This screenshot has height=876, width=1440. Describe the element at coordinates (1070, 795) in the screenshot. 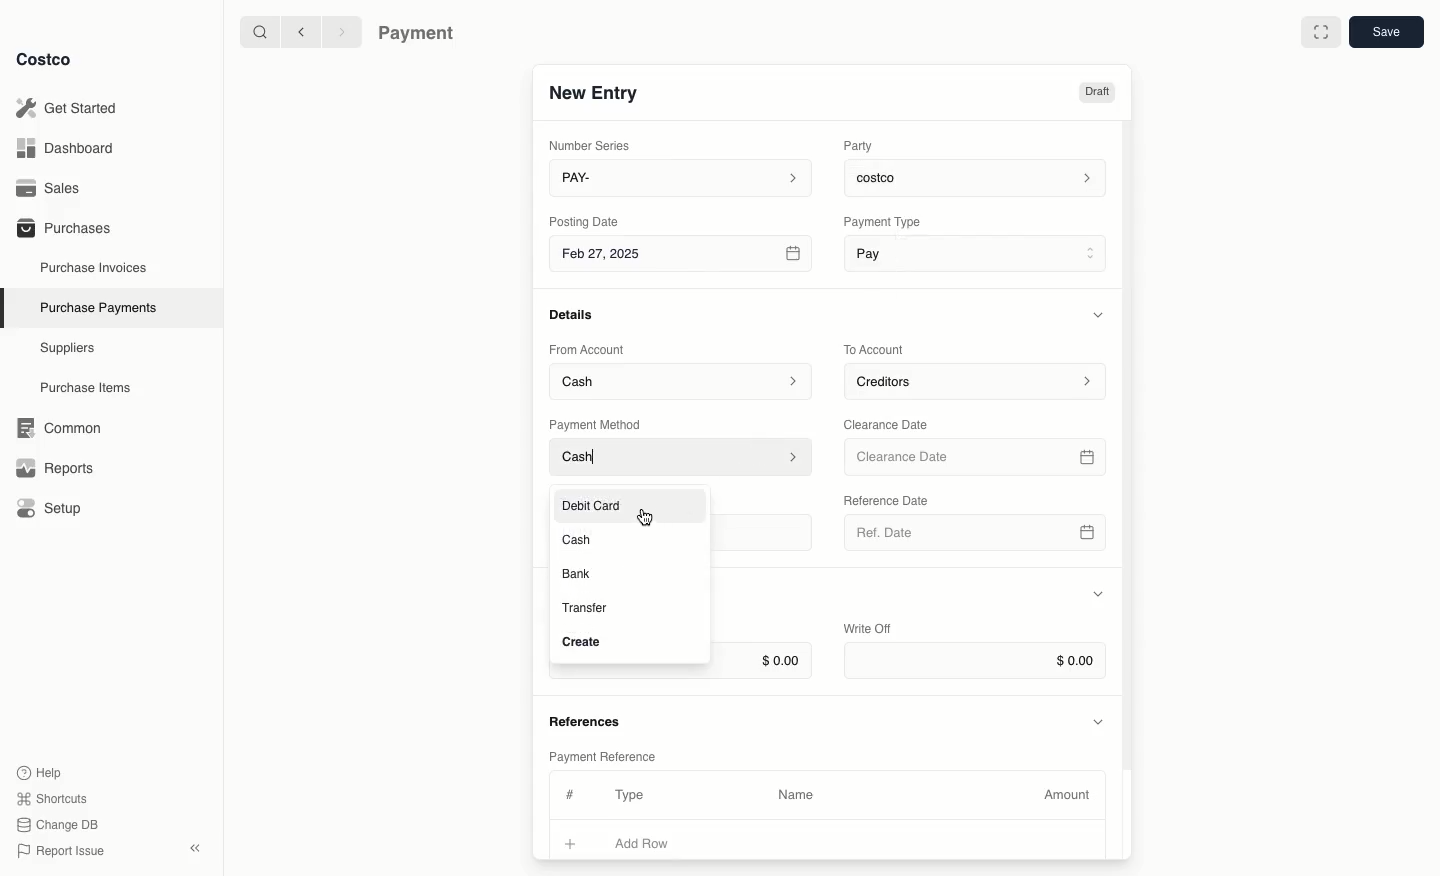

I see `Amount` at that location.